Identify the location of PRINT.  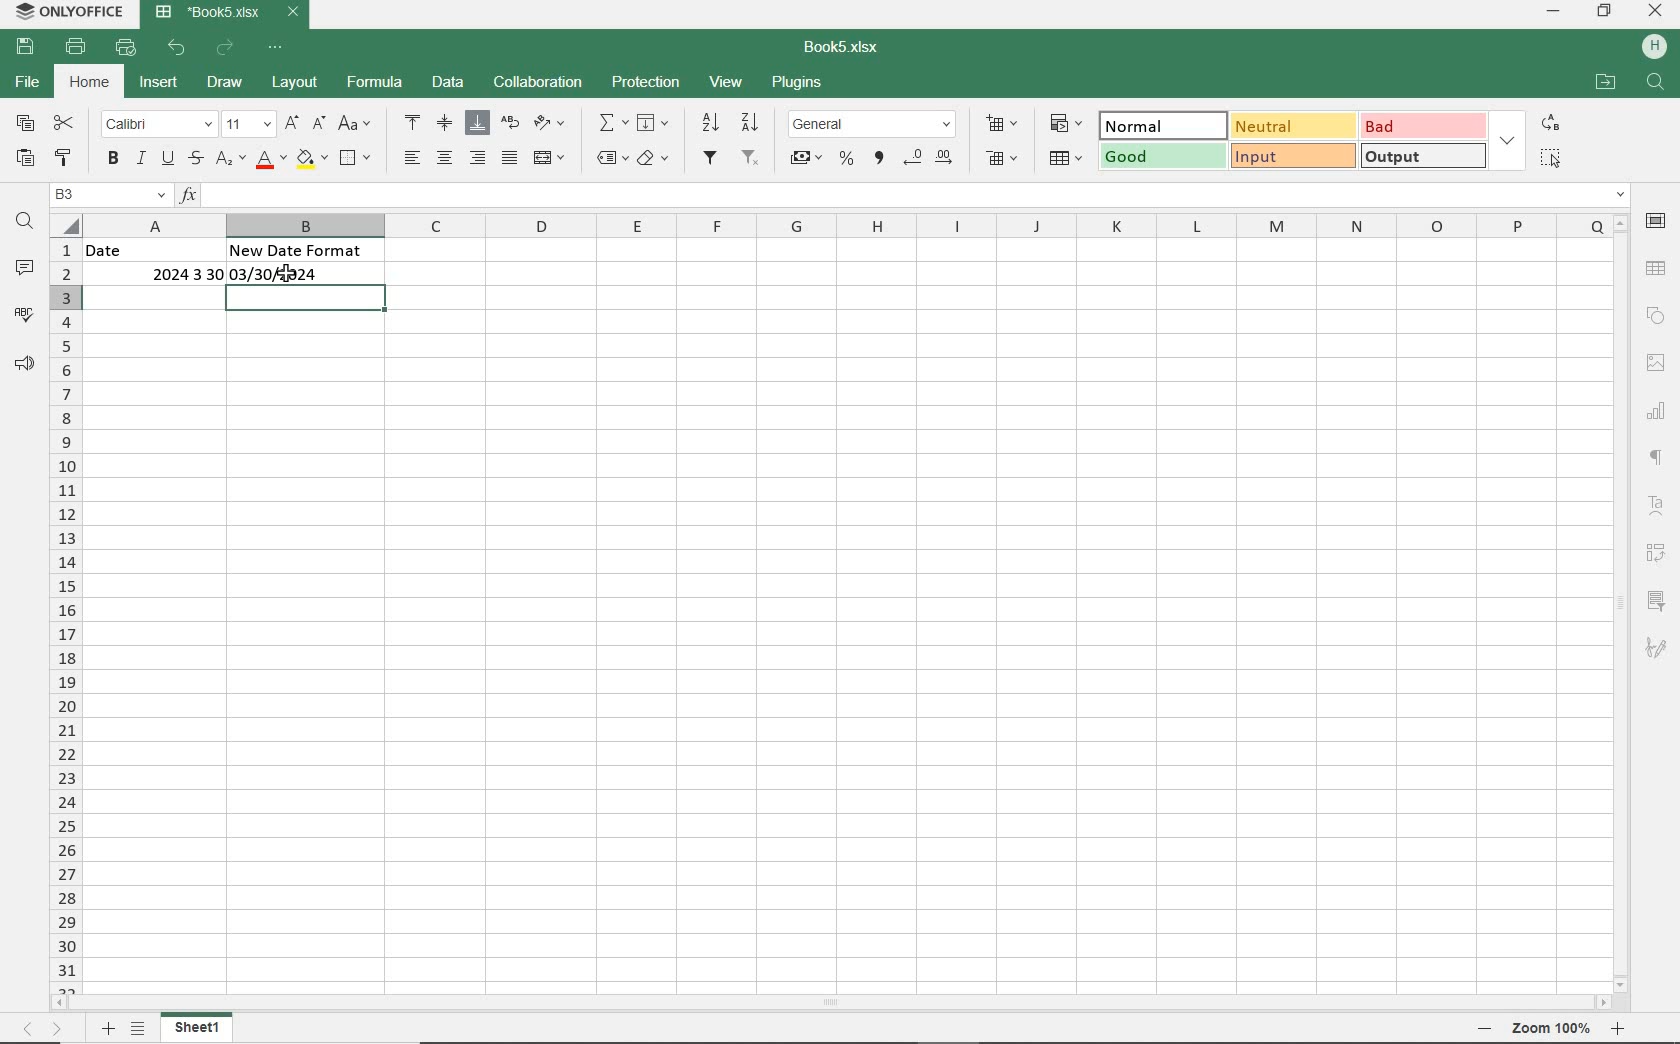
(76, 45).